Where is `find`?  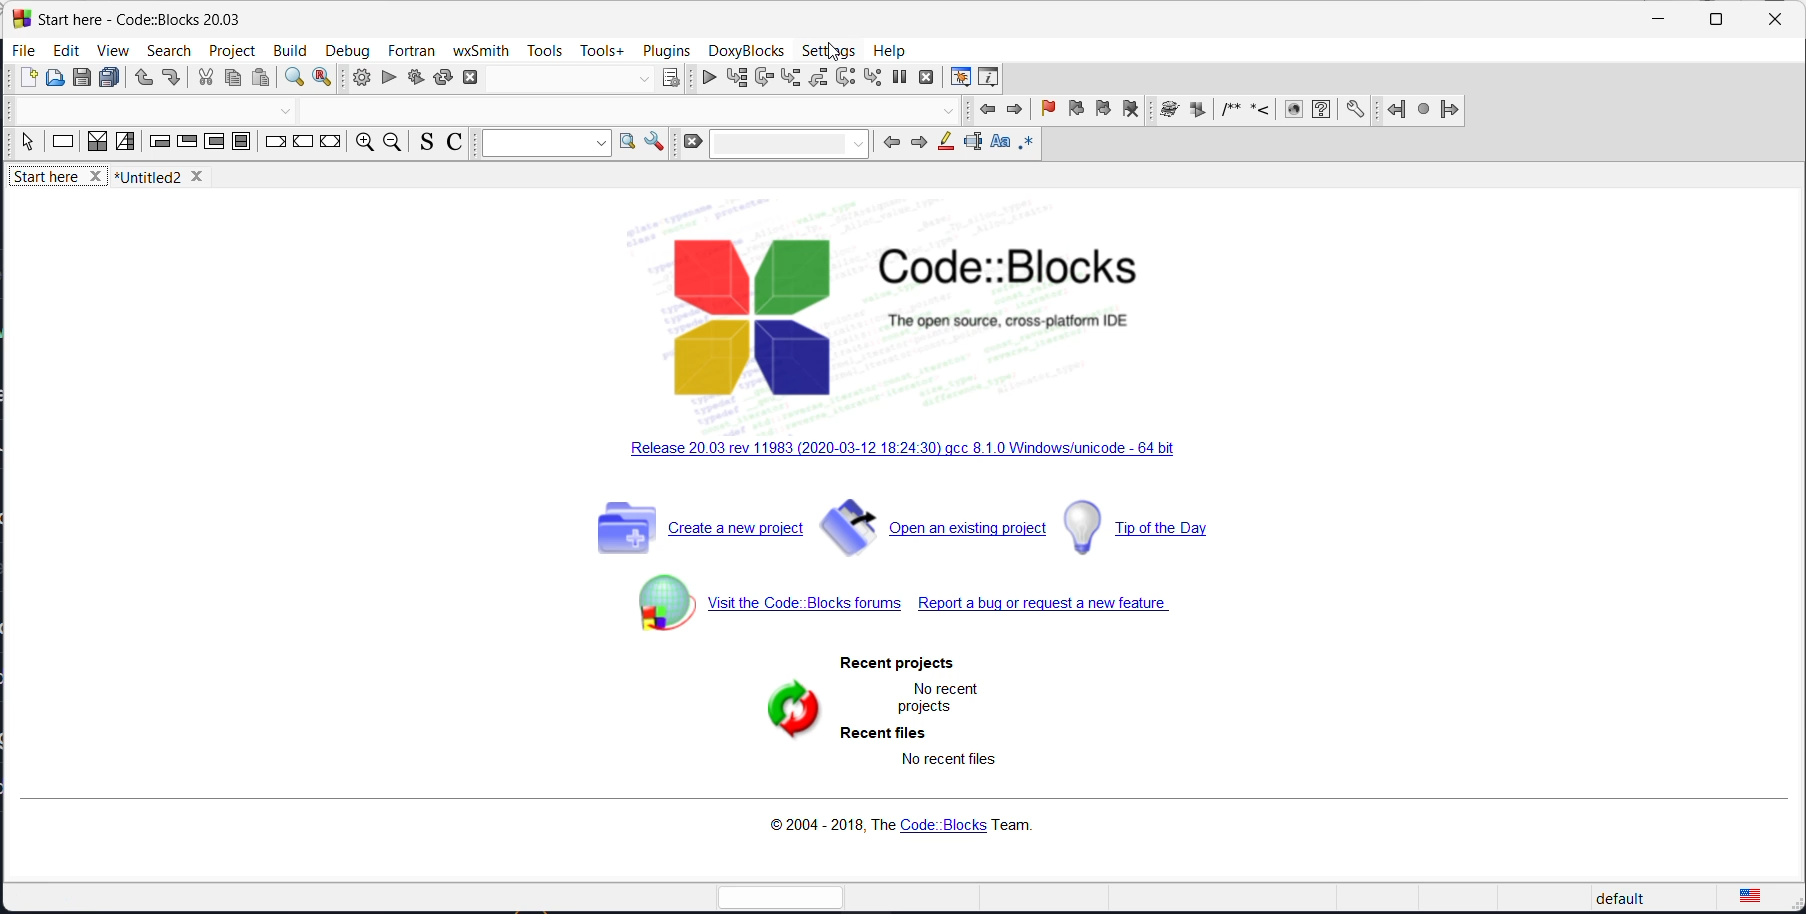 find is located at coordinates (292, 80).